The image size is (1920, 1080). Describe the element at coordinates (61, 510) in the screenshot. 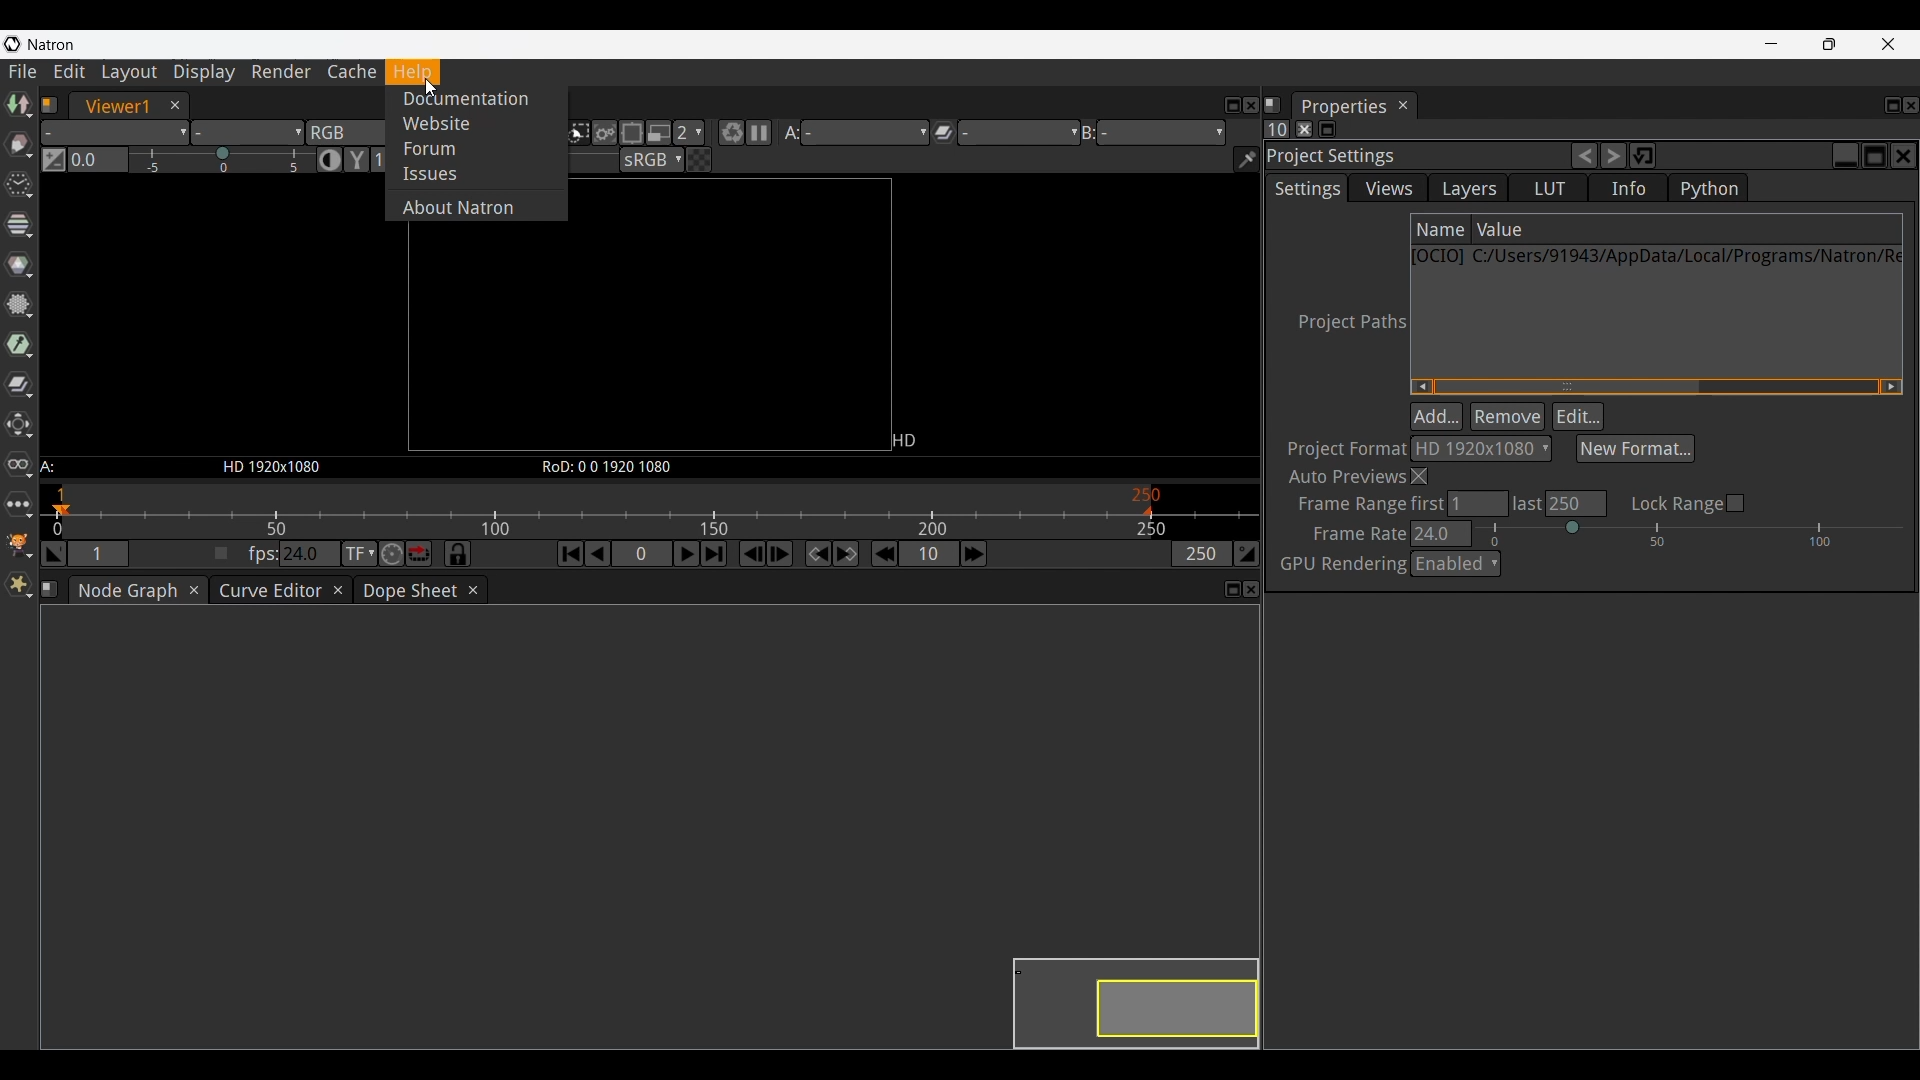

I see `Playback in pointer` at that location.